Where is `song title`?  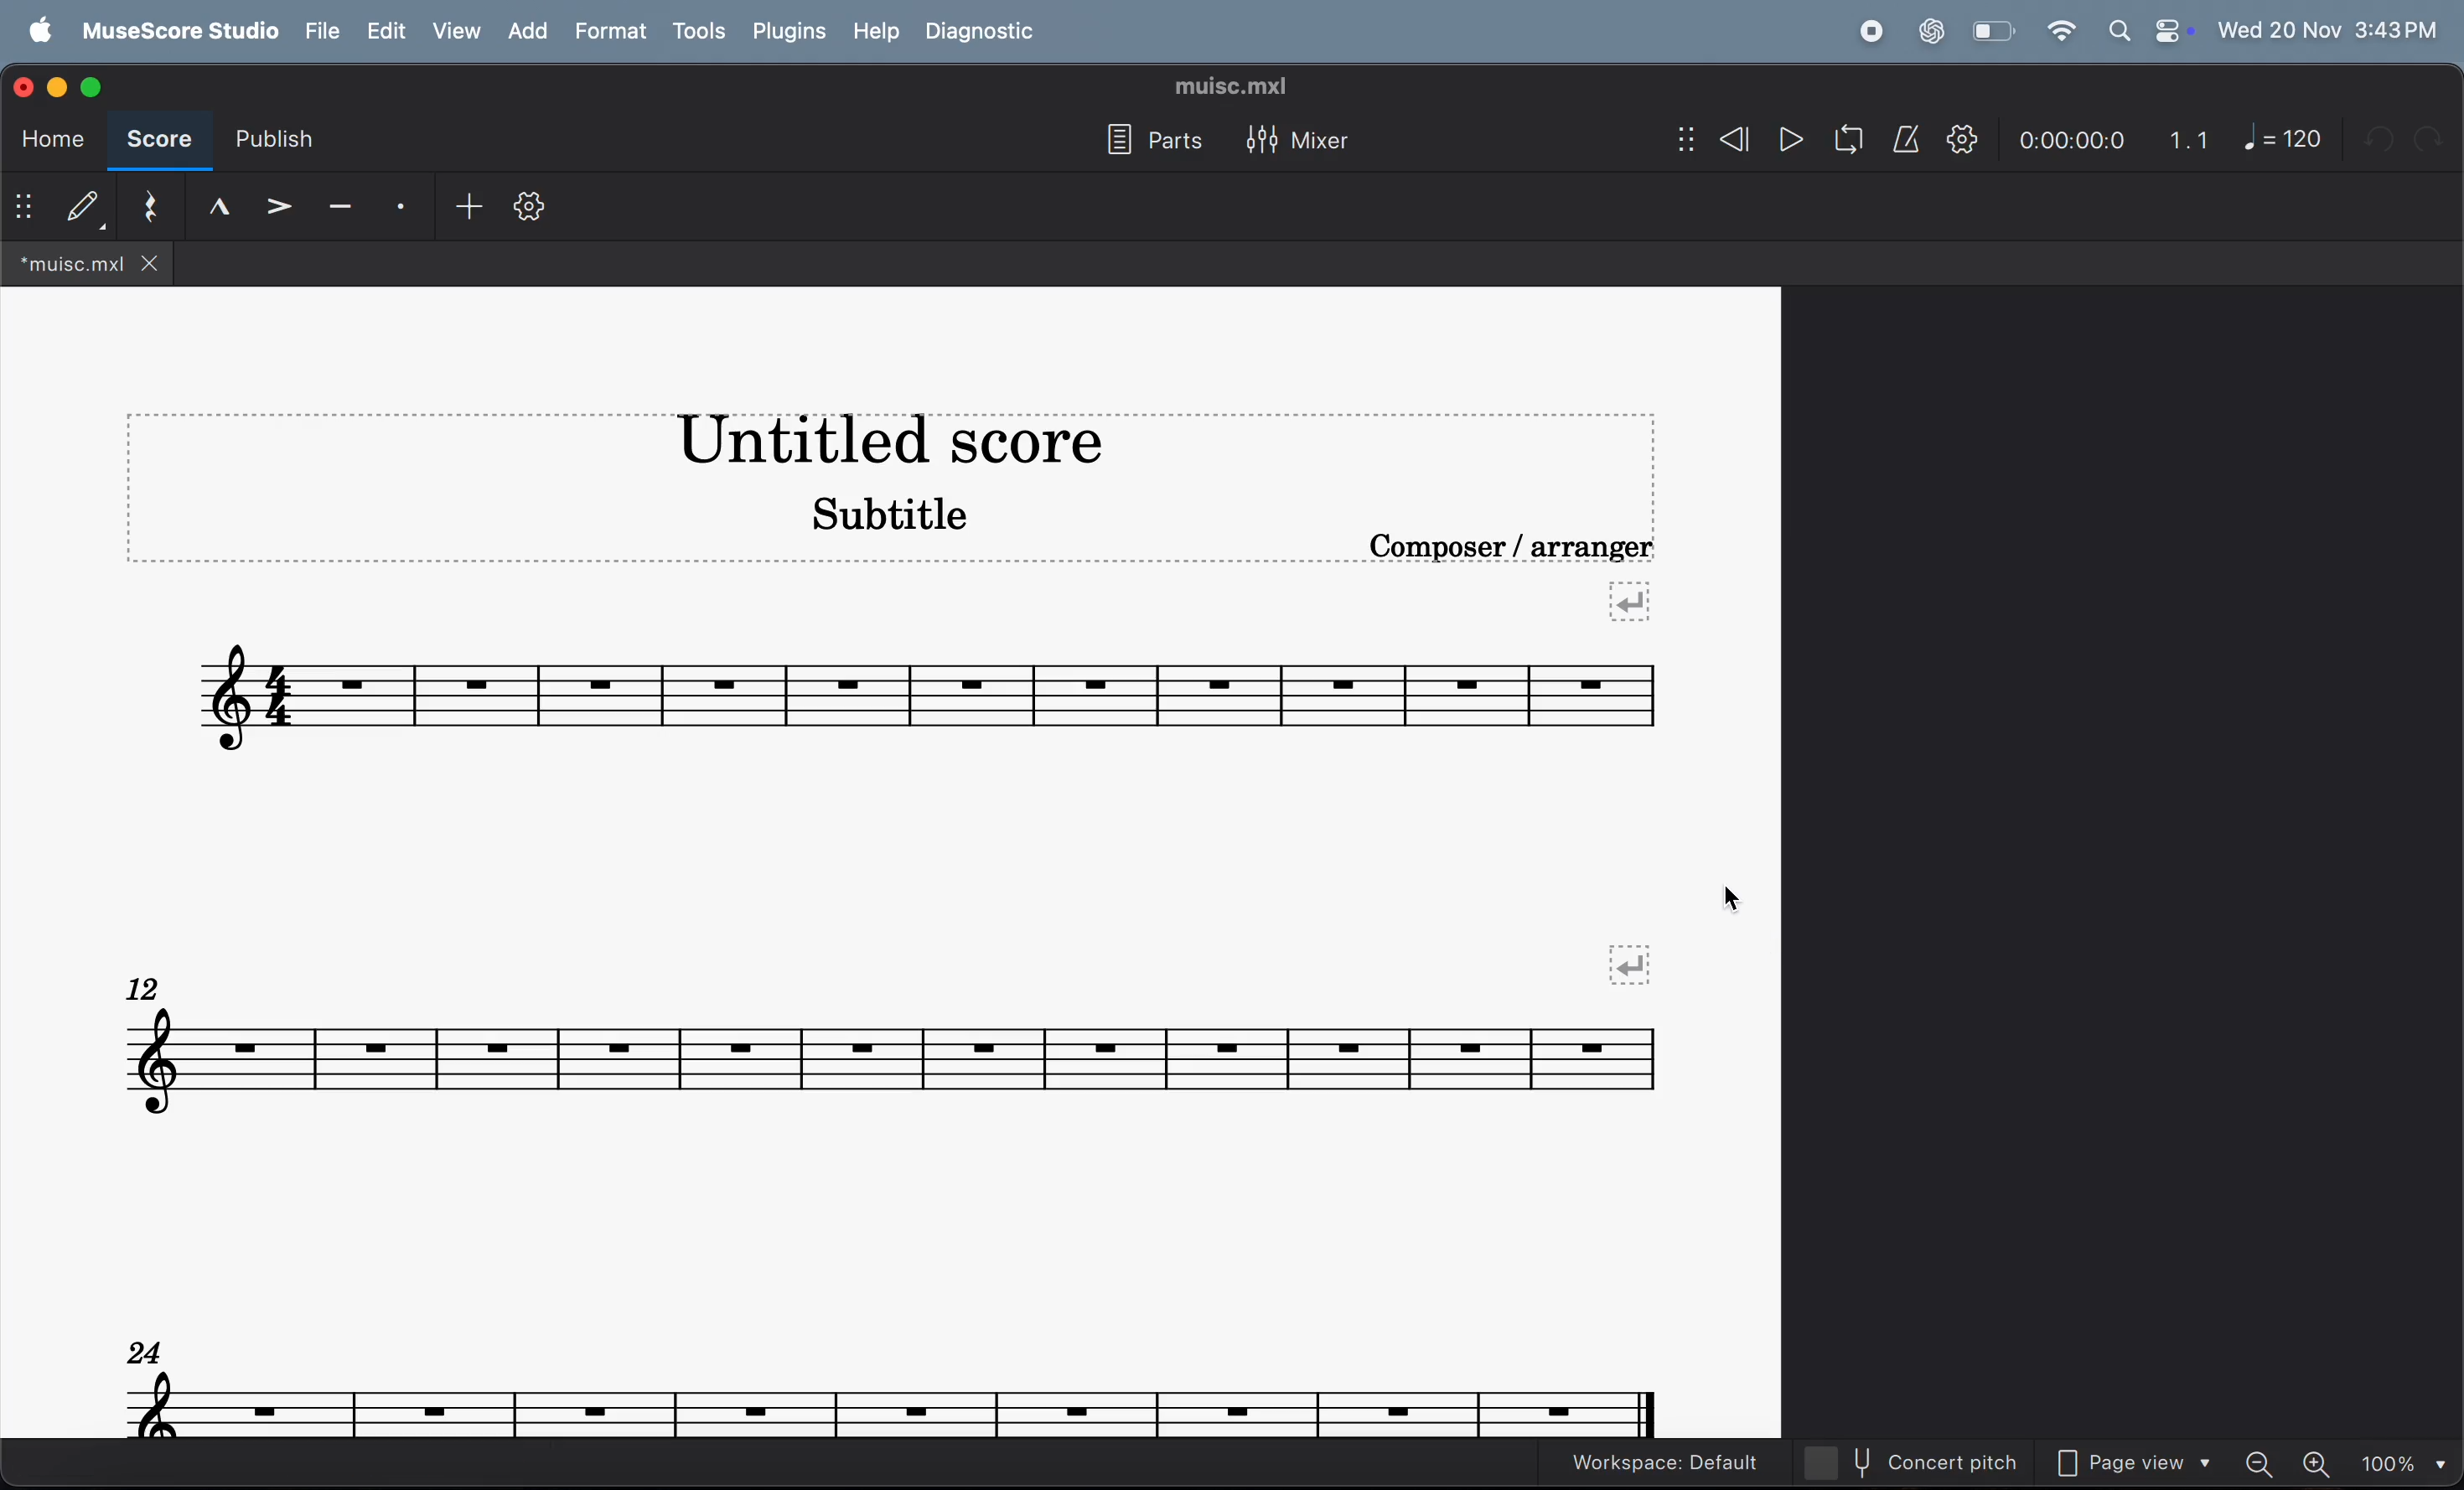
song title is located at coordinates (1226, 87).